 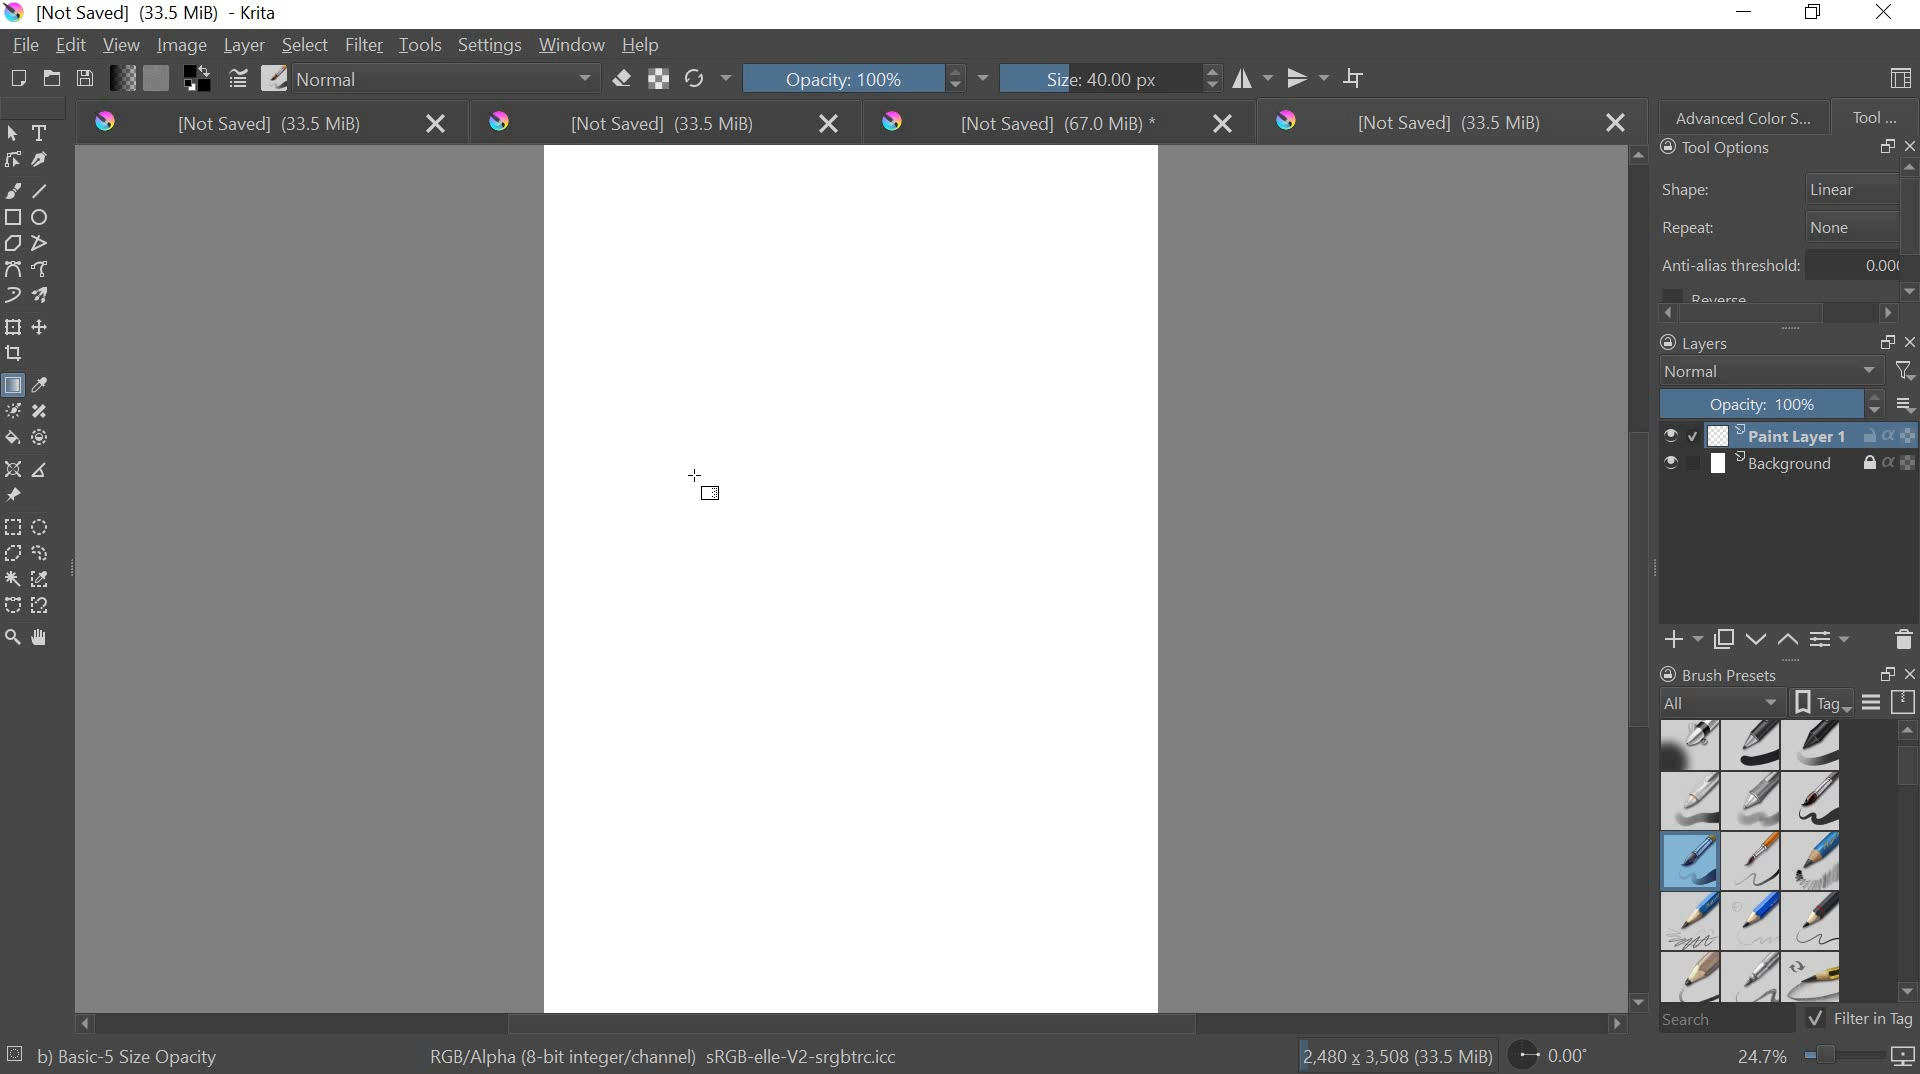 What do you see at coordinates (620, 81) in the screenshot?
I see `ERASER MODE` at bounding box center [620, 81].